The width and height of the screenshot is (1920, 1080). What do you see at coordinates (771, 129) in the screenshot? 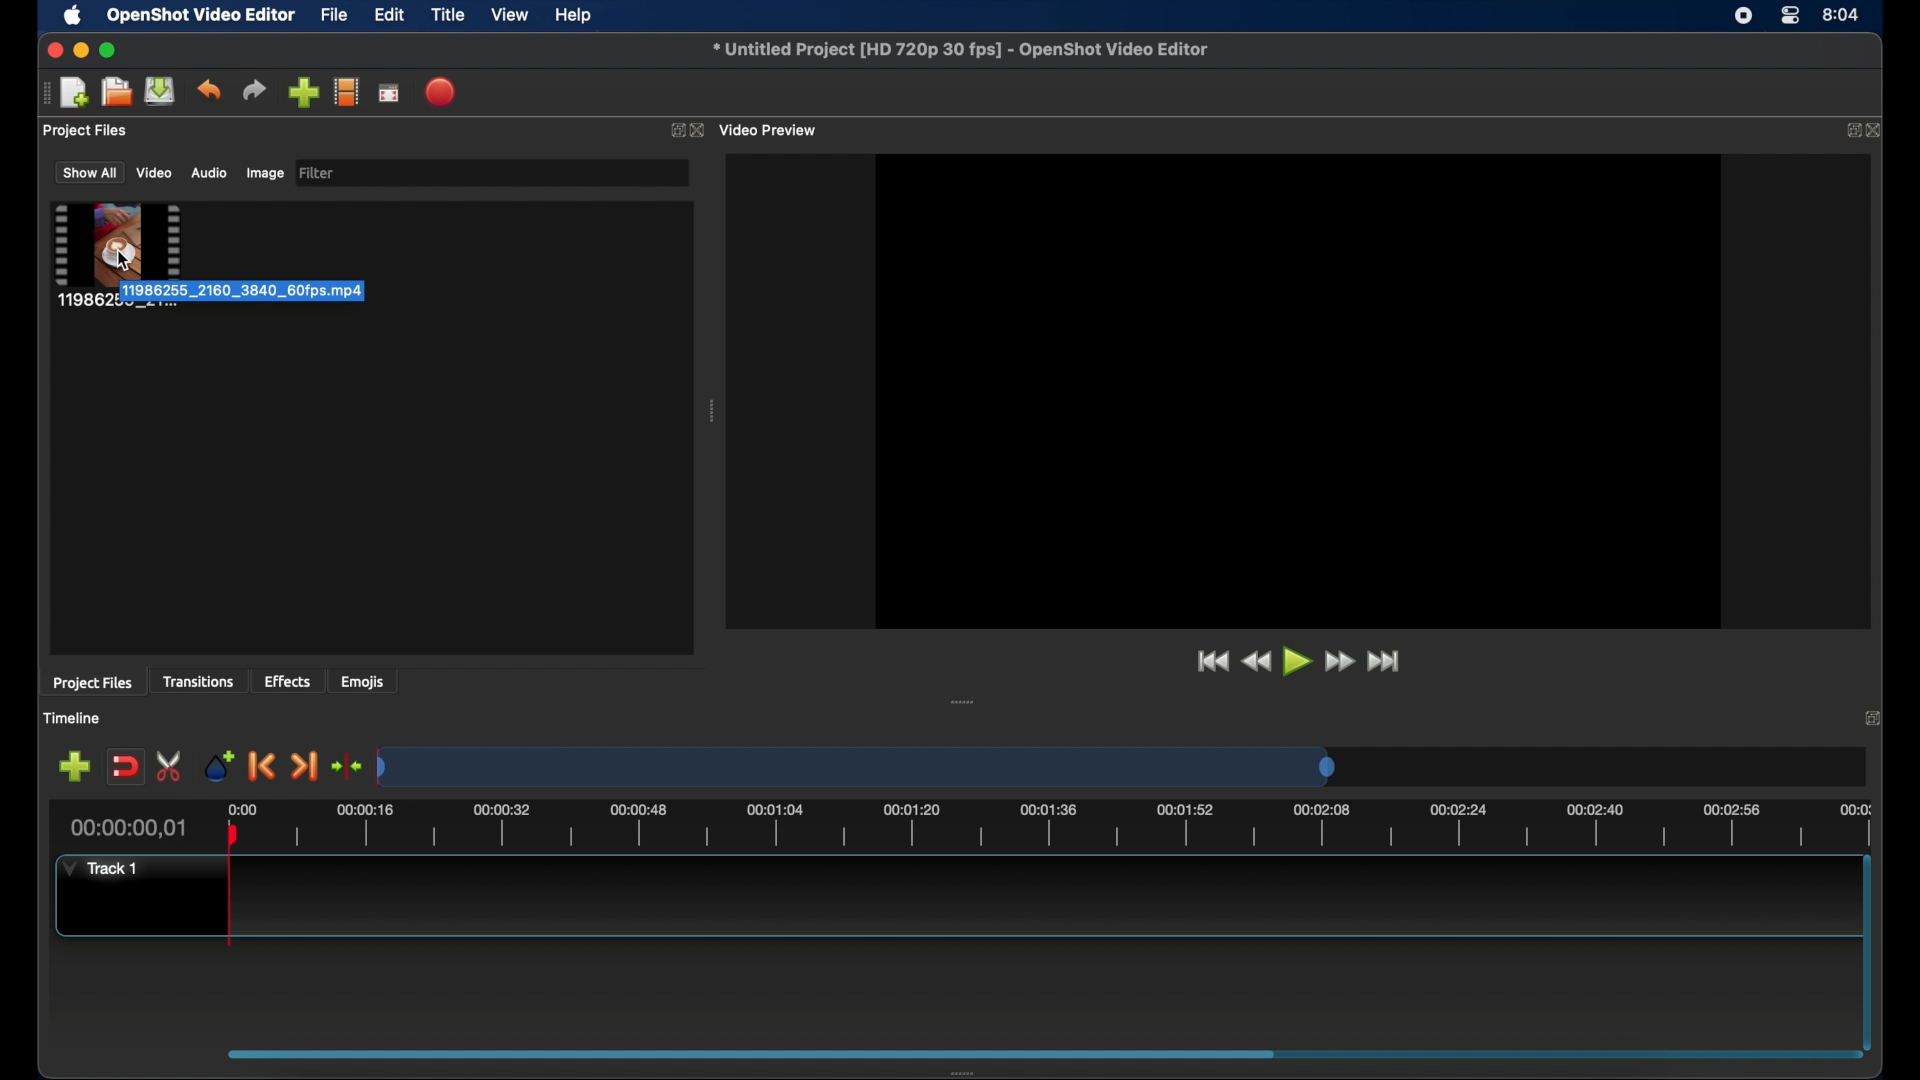
I see `video preview` at bounding box center [771, 129].